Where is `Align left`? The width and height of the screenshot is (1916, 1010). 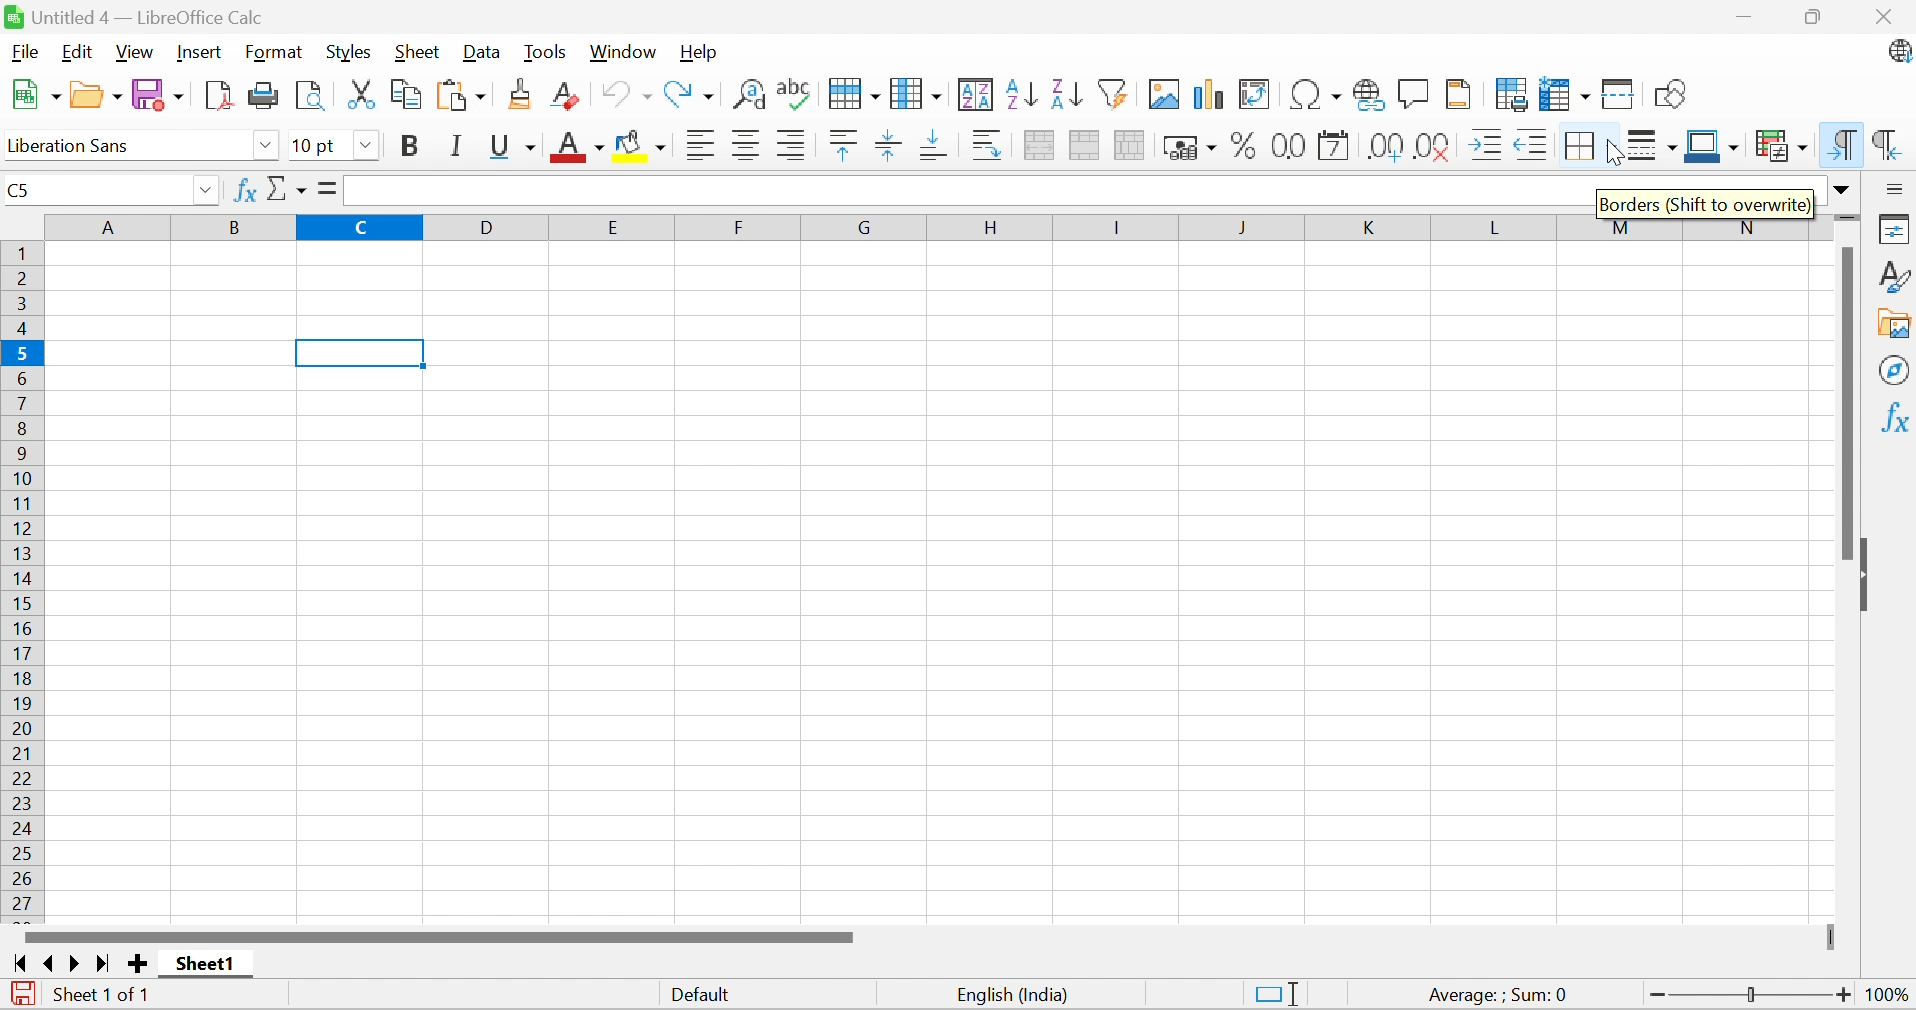 Align left is located at coordinates (703, 148).